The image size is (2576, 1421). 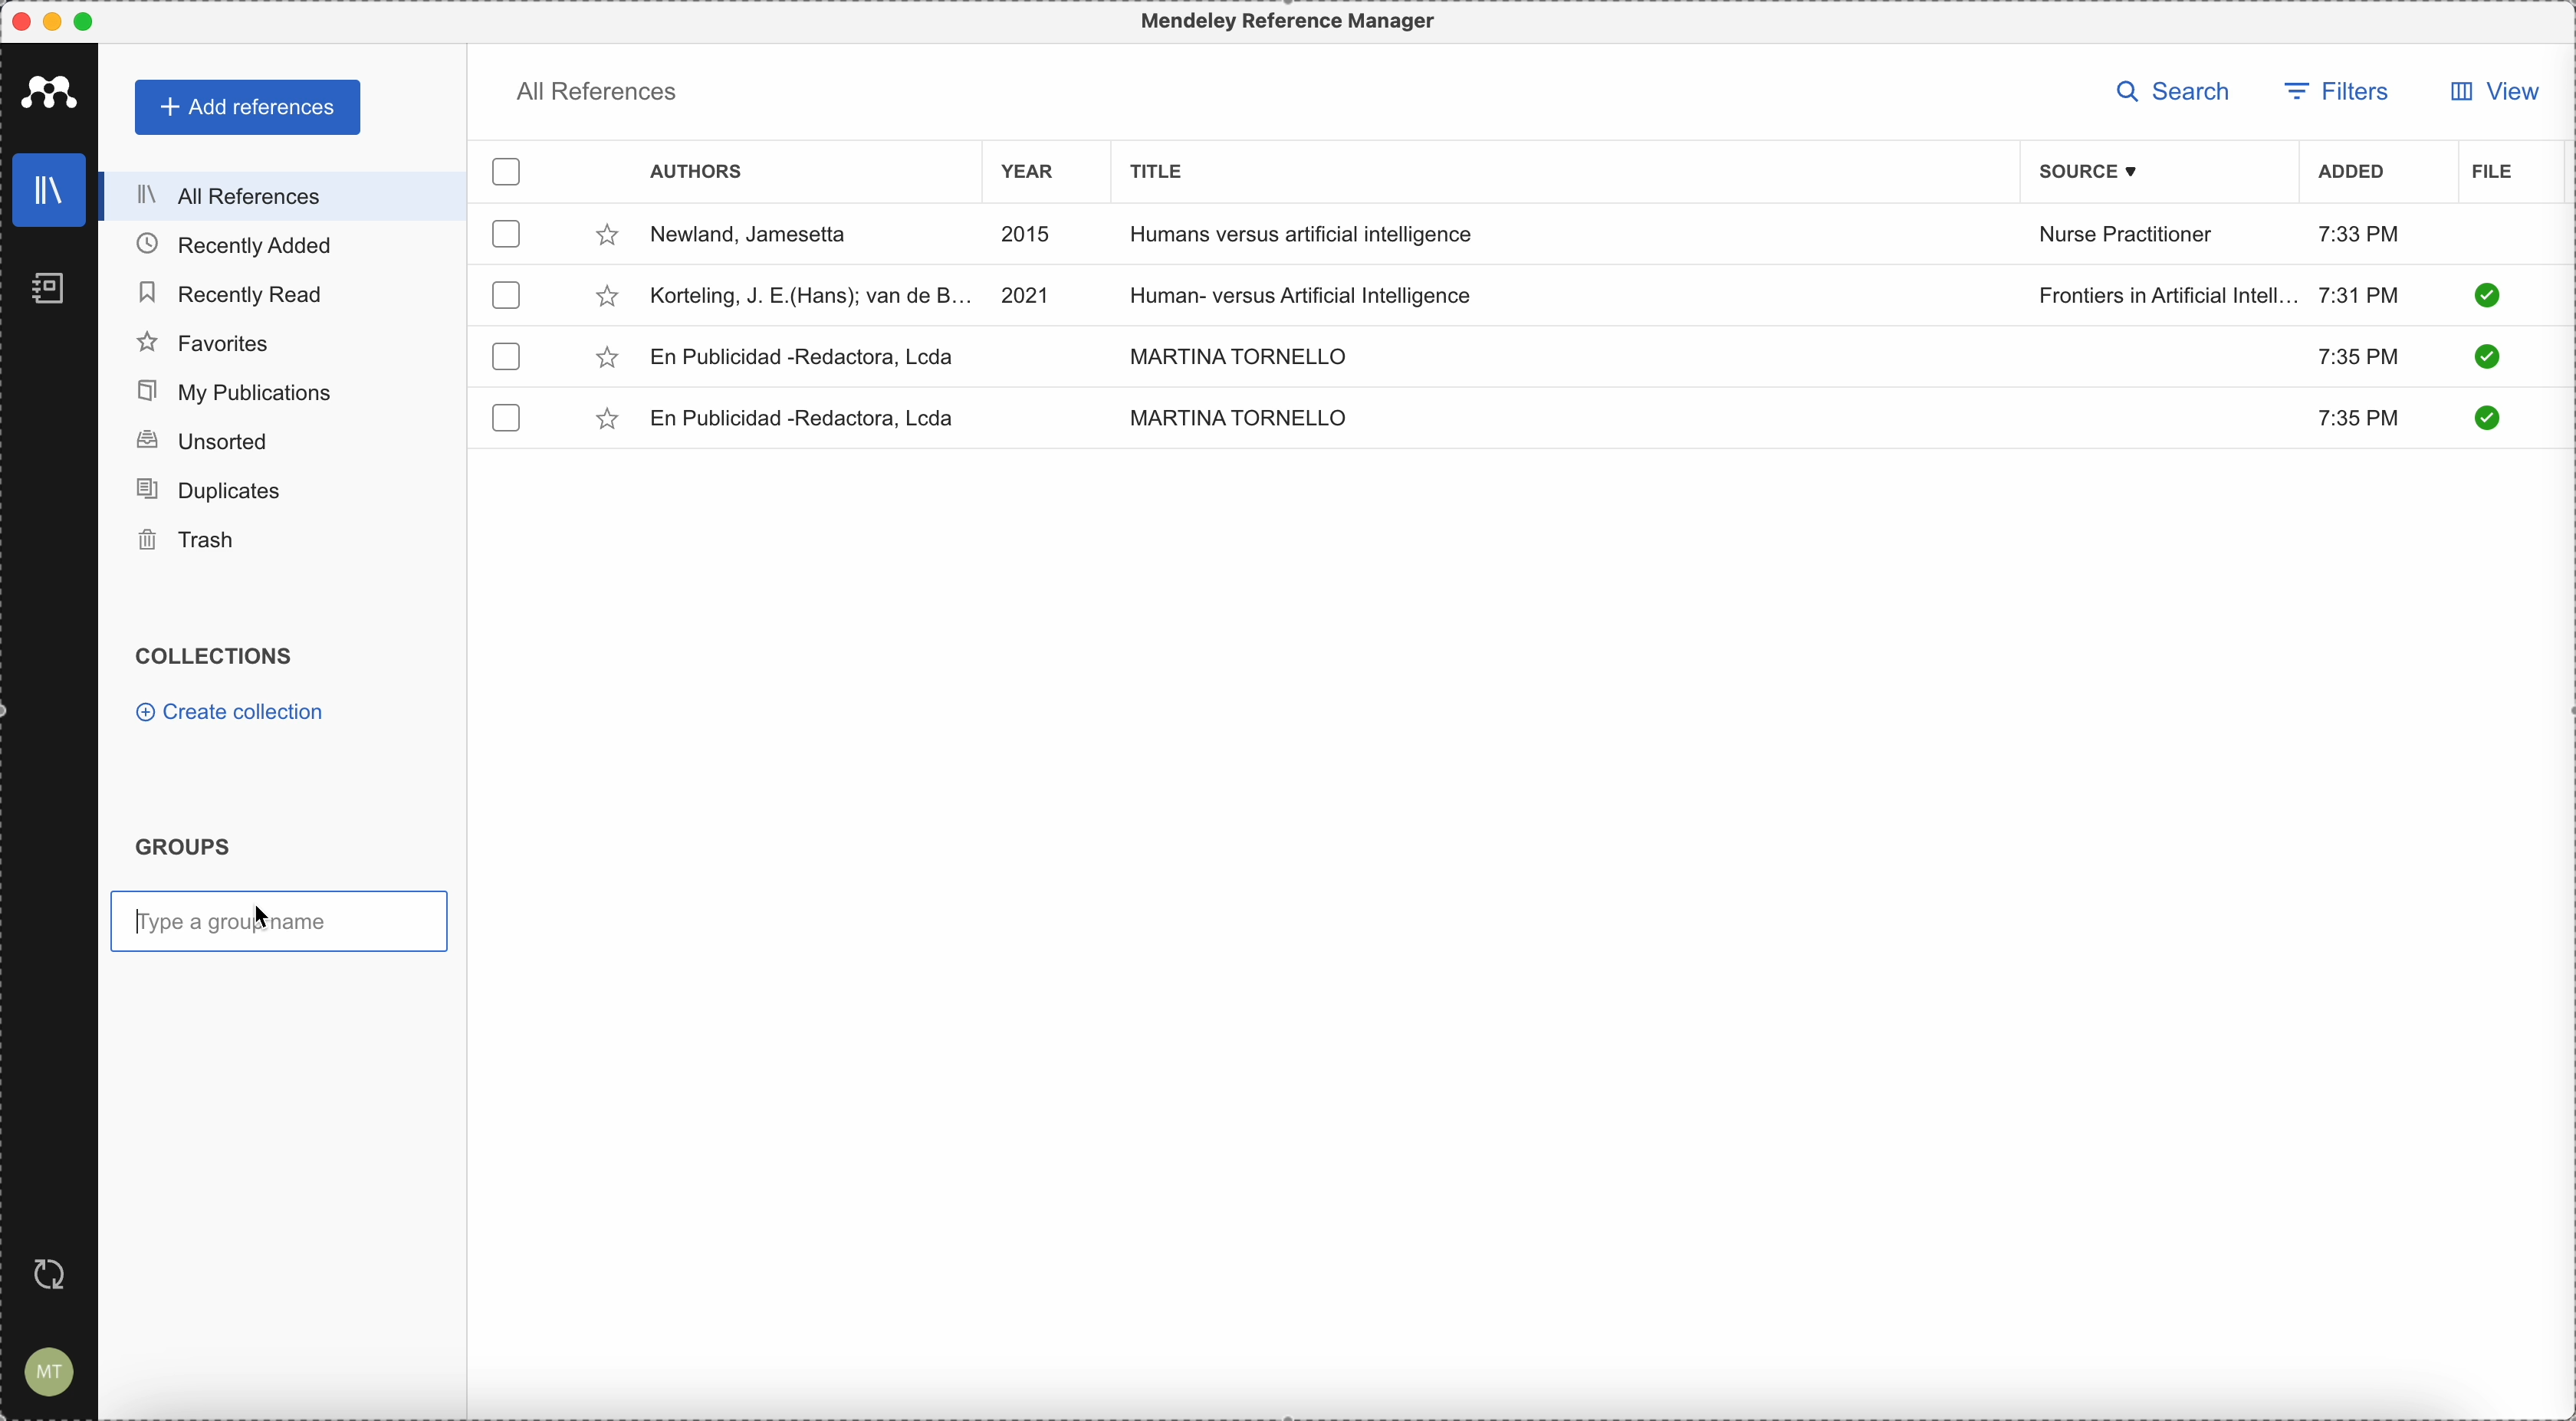 I want to click on my publications, so click(x=237, y=392).